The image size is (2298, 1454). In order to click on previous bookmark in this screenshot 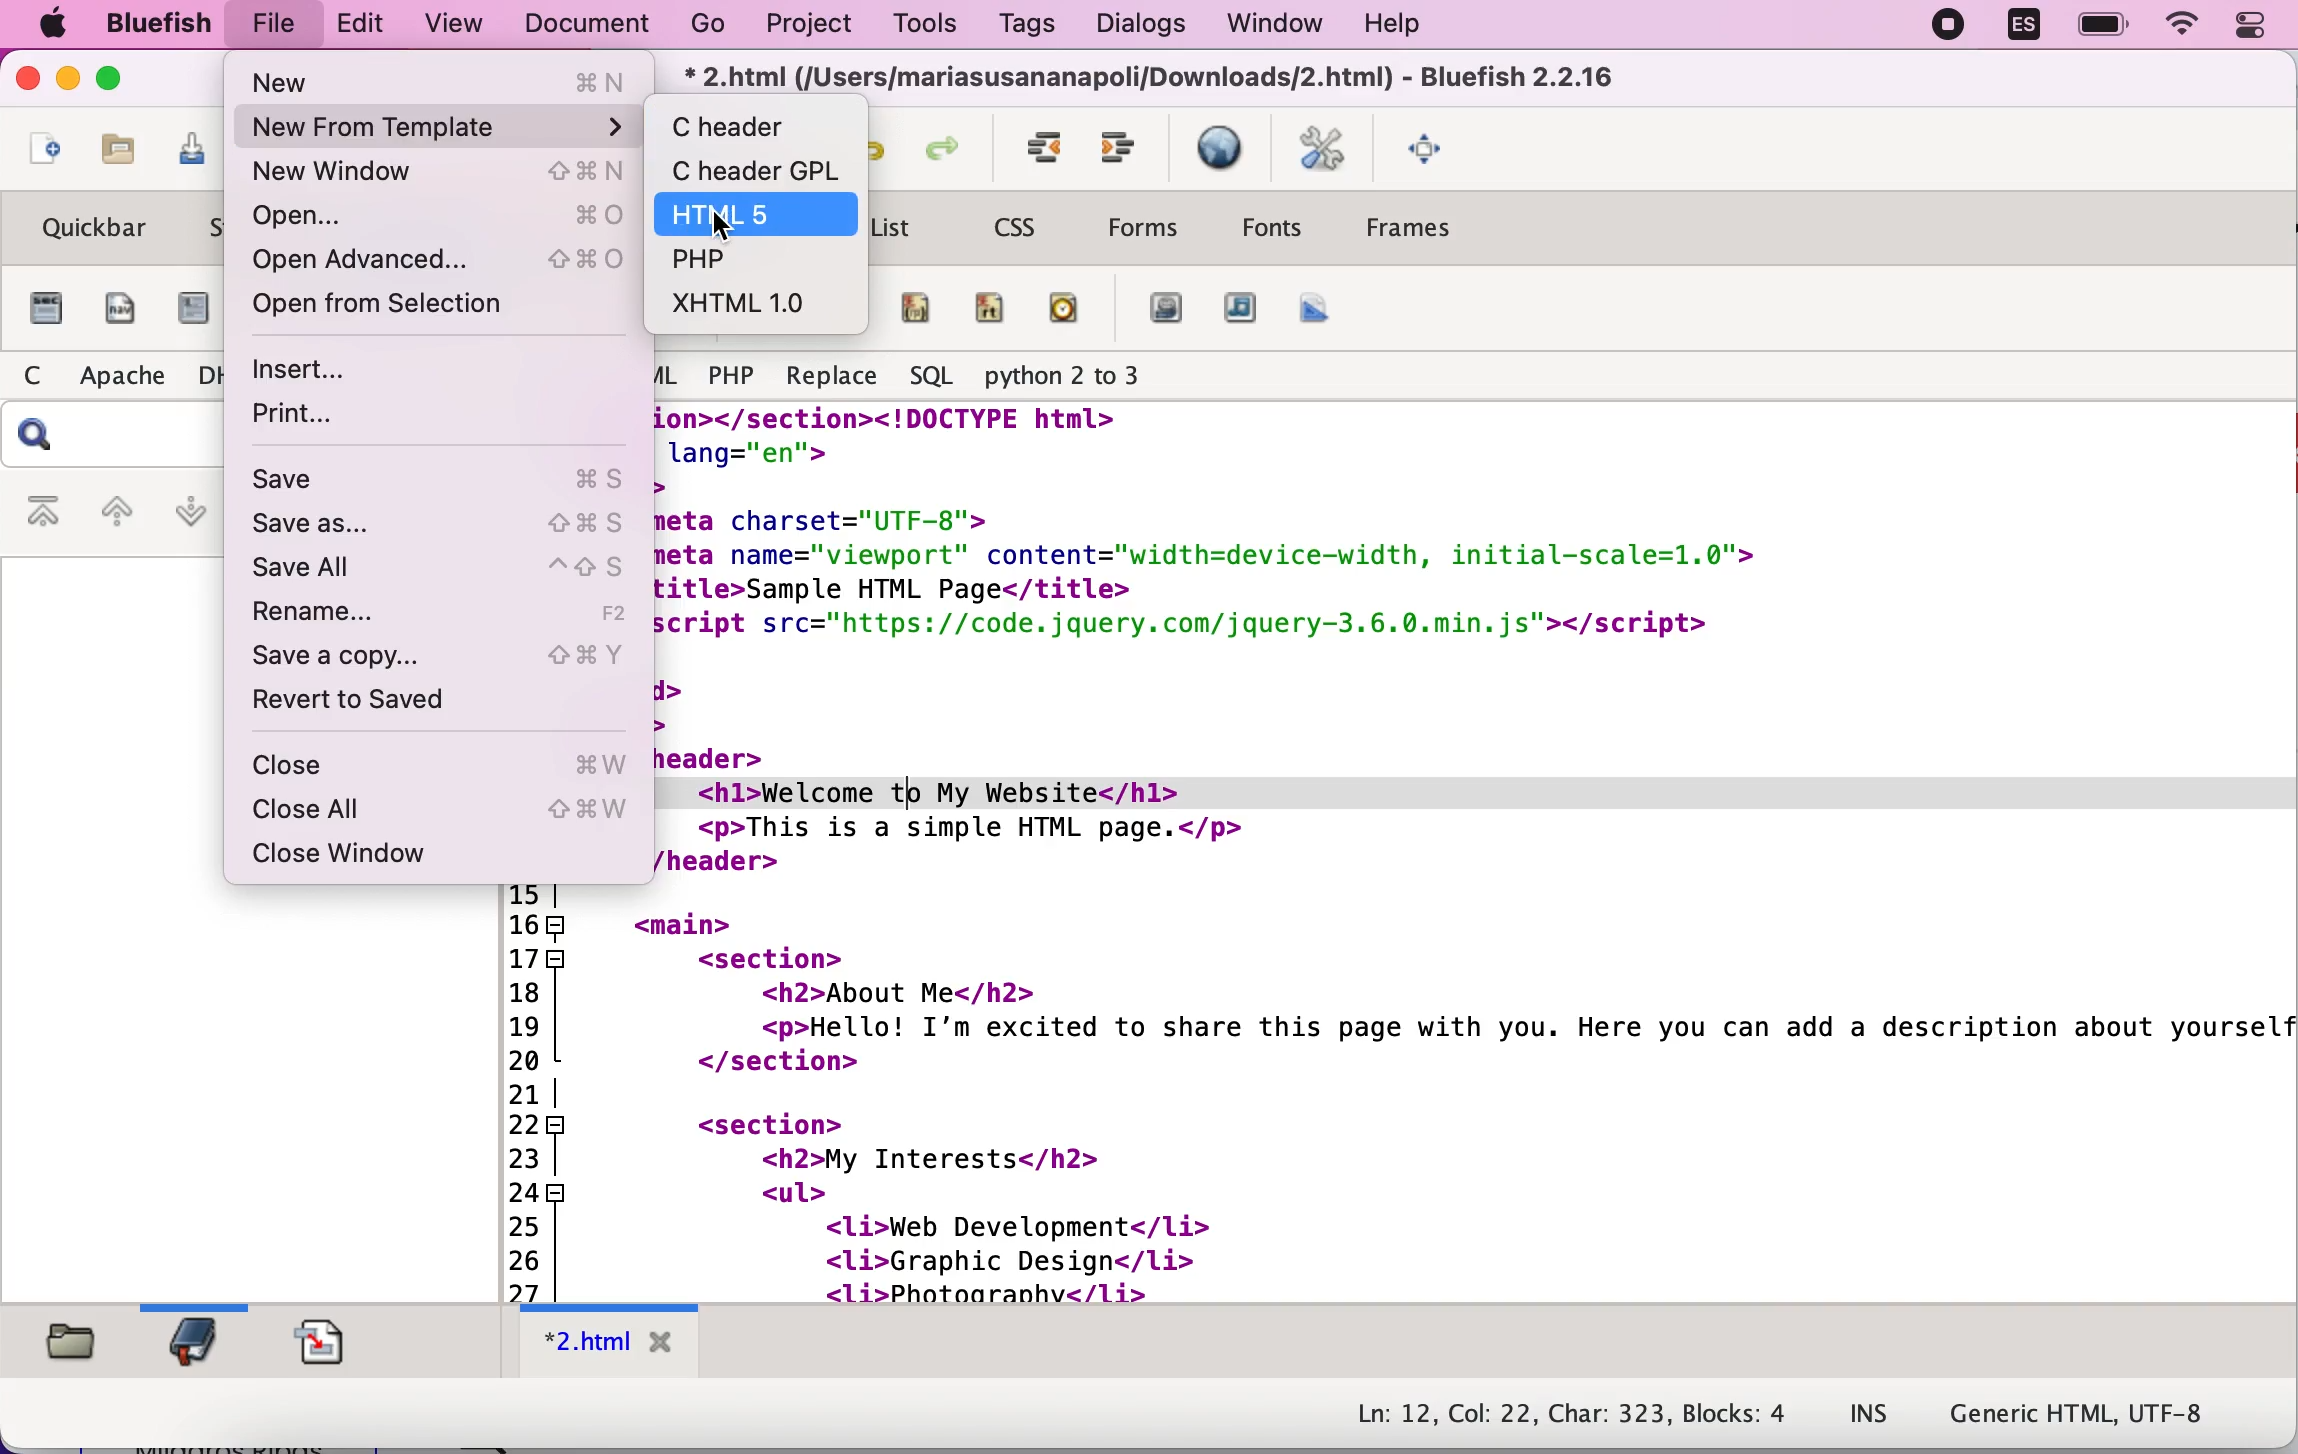, I will do `click(116, 508)`.